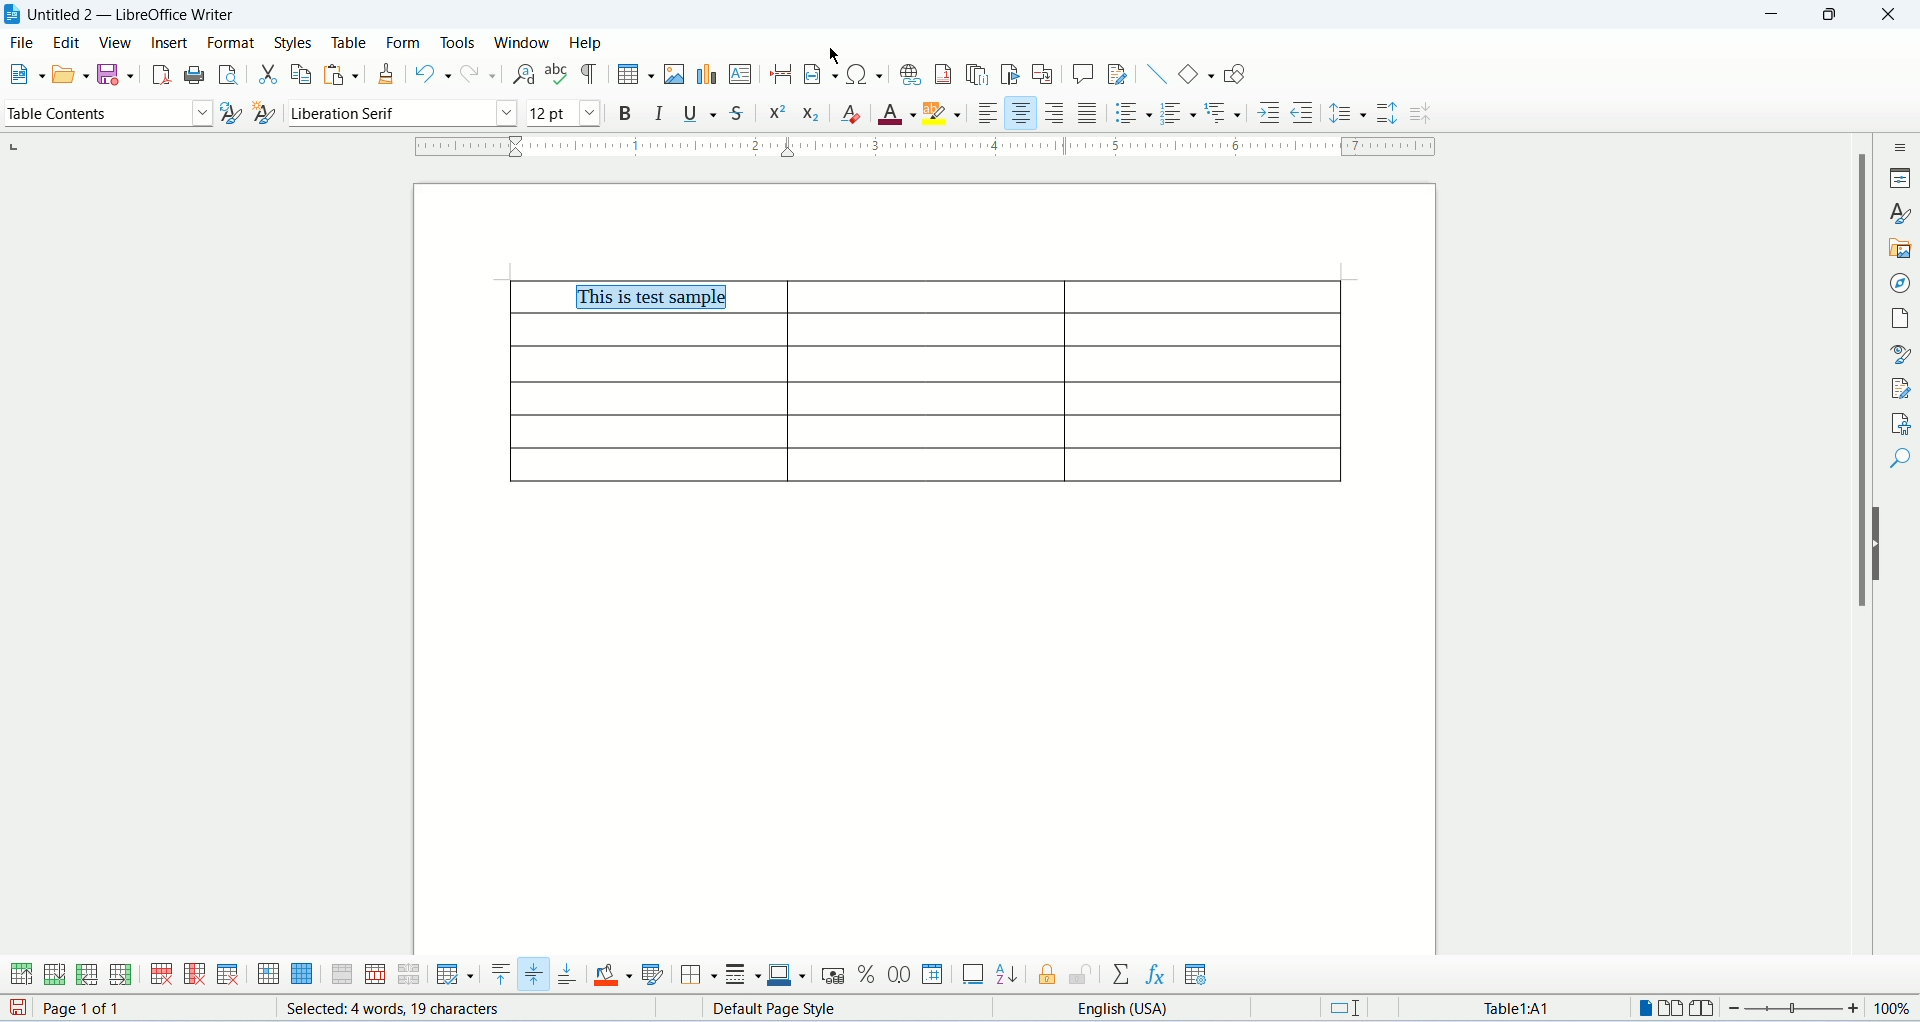 The height and width of the screenshot is (1022, 1920). What do you see at coordinates (268, 73) in the screenshot?
I see `cut` at bounding box center [268, 73].